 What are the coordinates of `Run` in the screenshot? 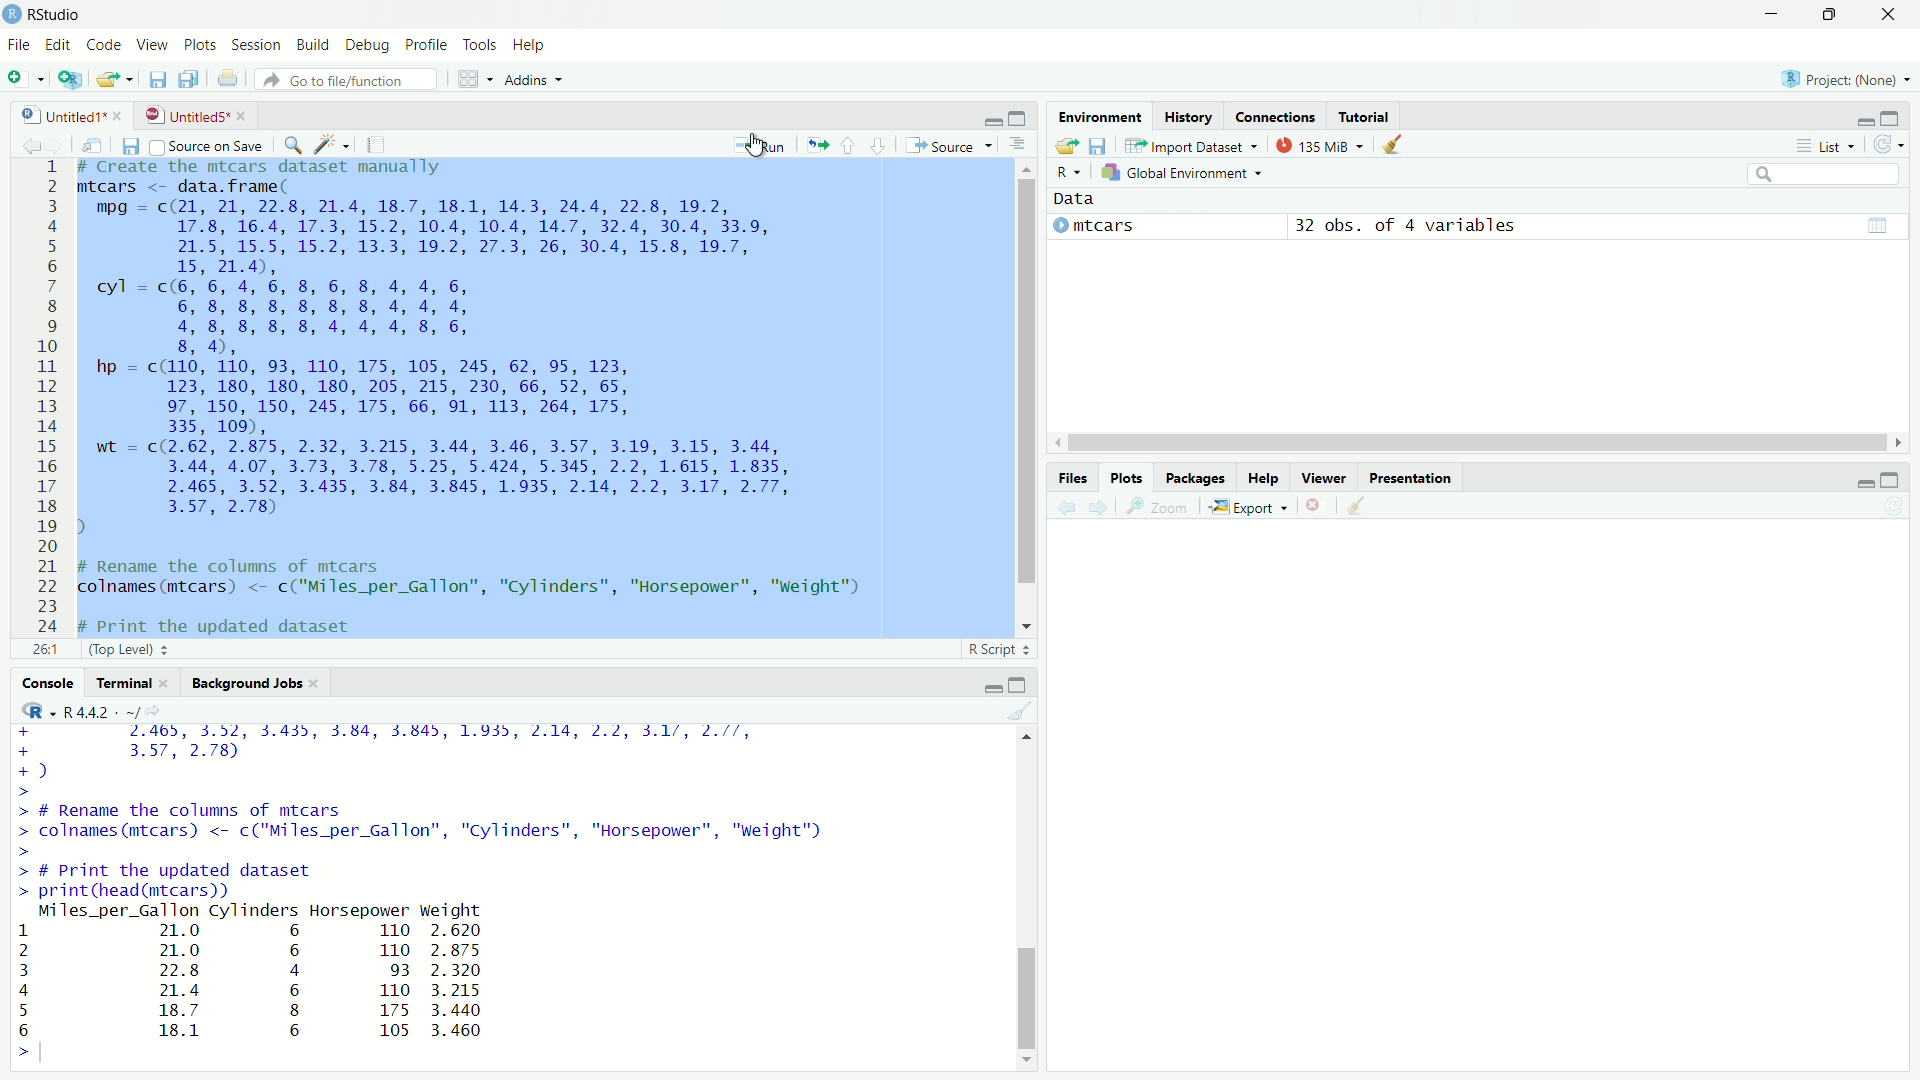 It's located at (761, 146).